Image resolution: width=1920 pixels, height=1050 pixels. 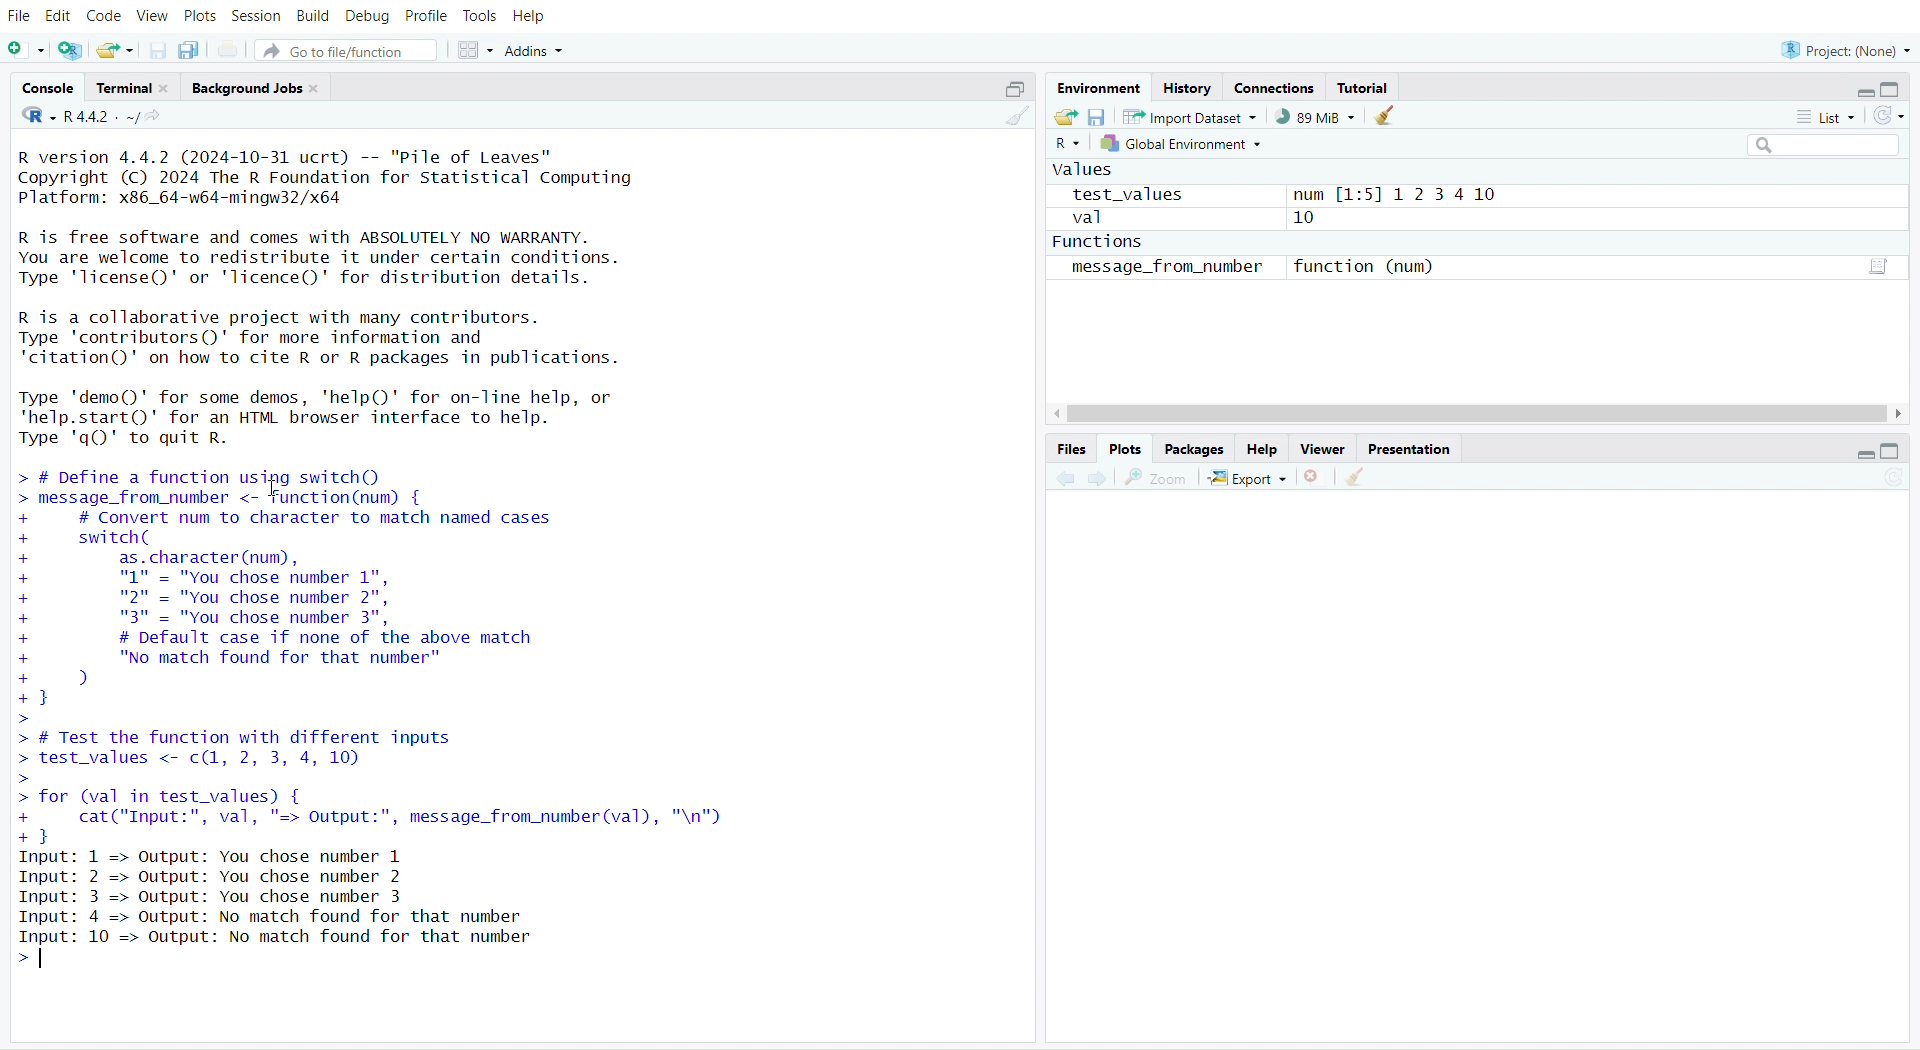 What do you see at coordinates (1843, 48) in the screenshot?
I see `Project (Note)` at bounding box center [1843, 48].